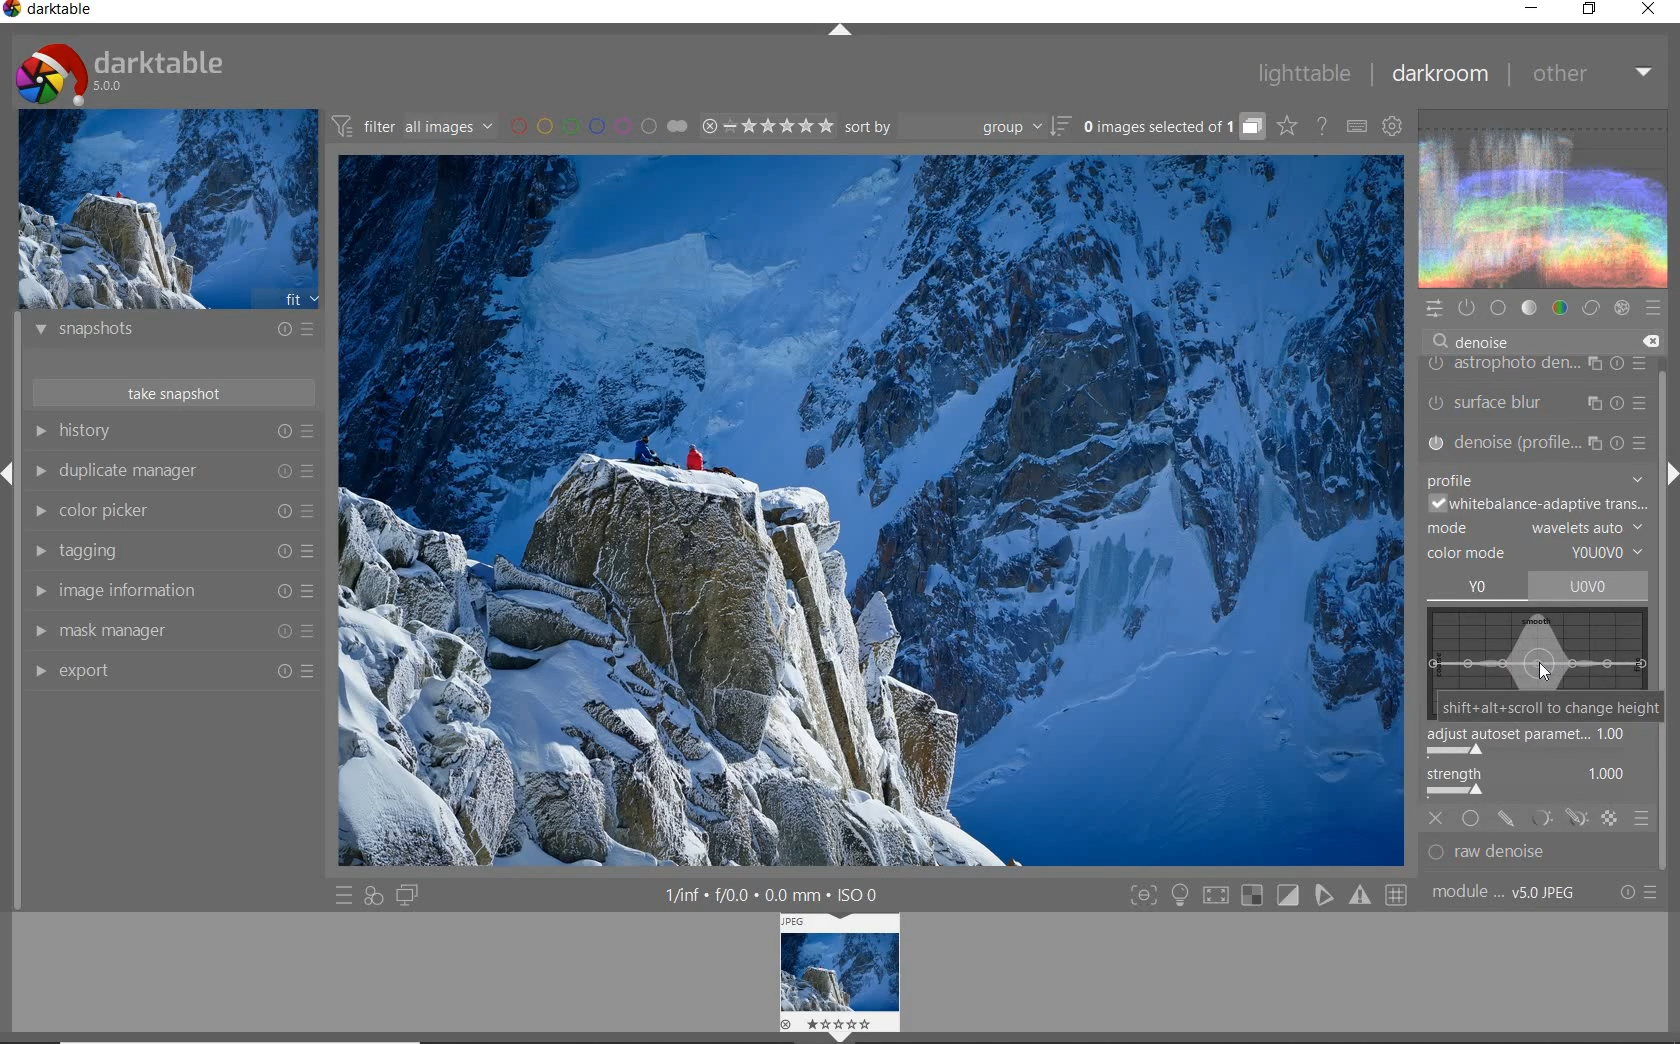  I want to click on quick access panel, so click(1432, 309).